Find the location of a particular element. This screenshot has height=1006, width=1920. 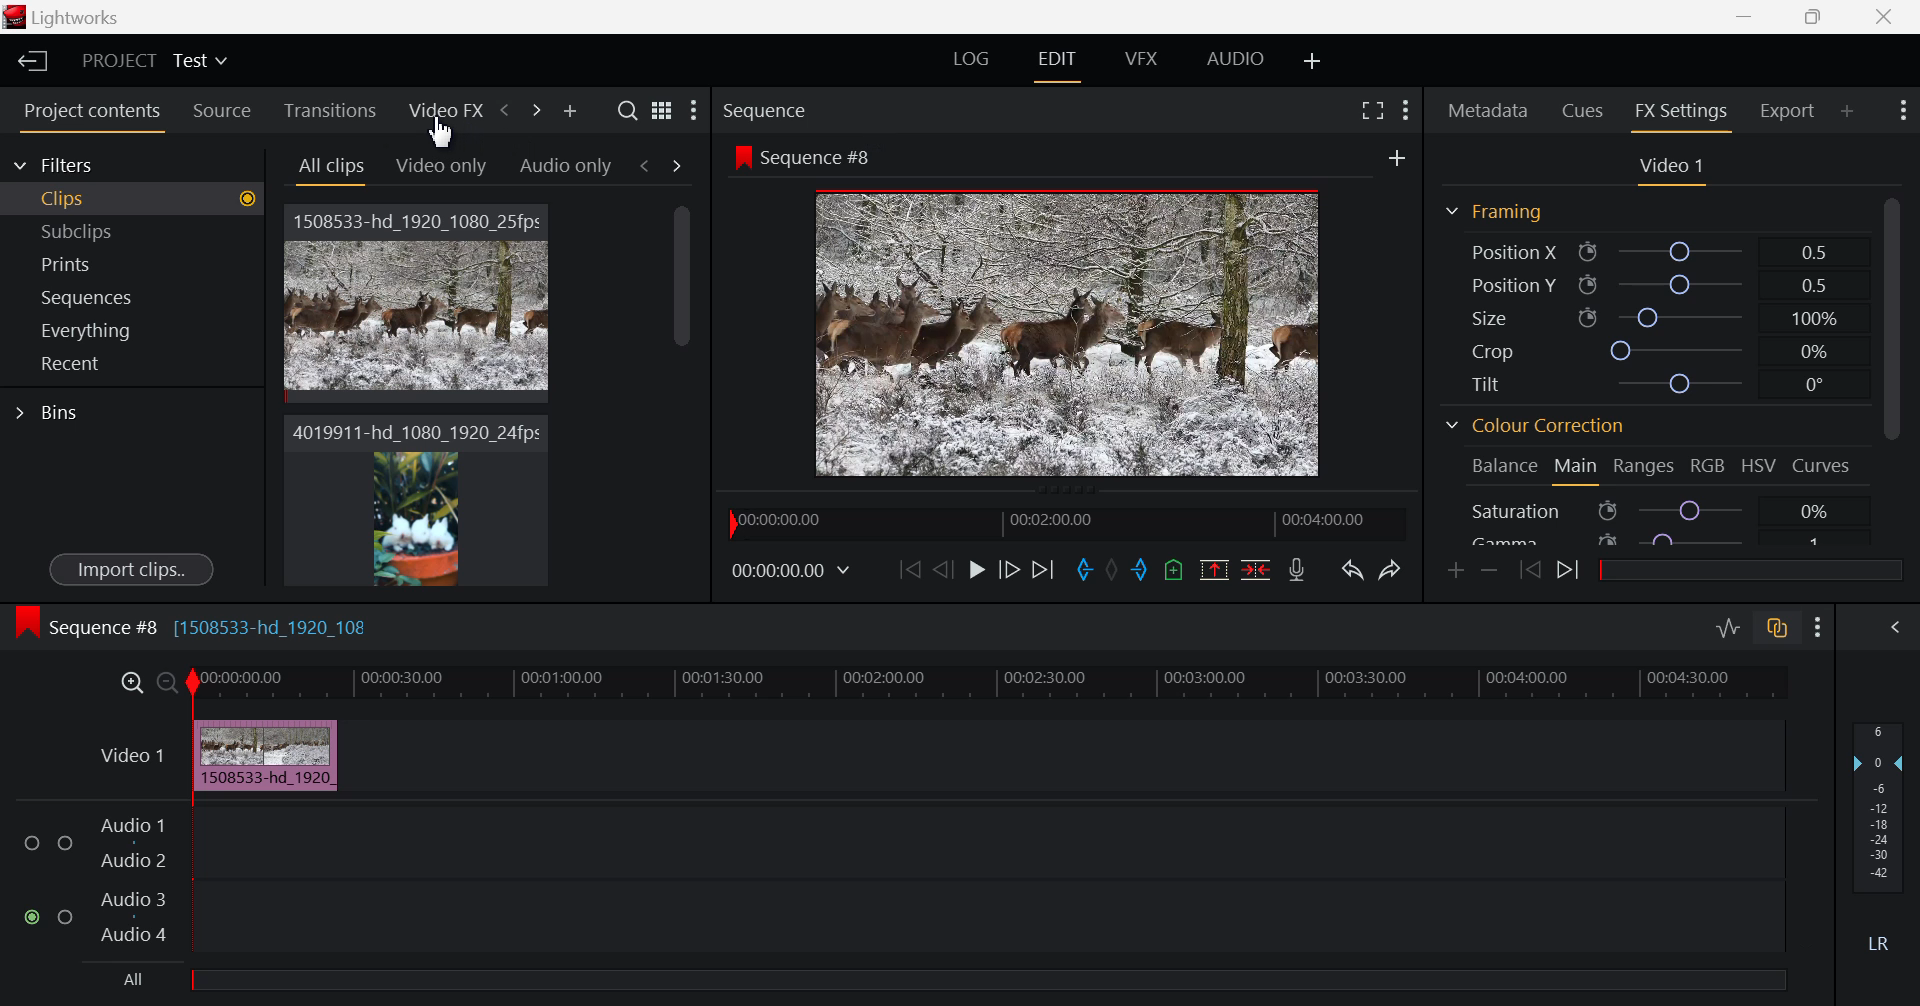

Gamma is located at coordinates (1654, 540).